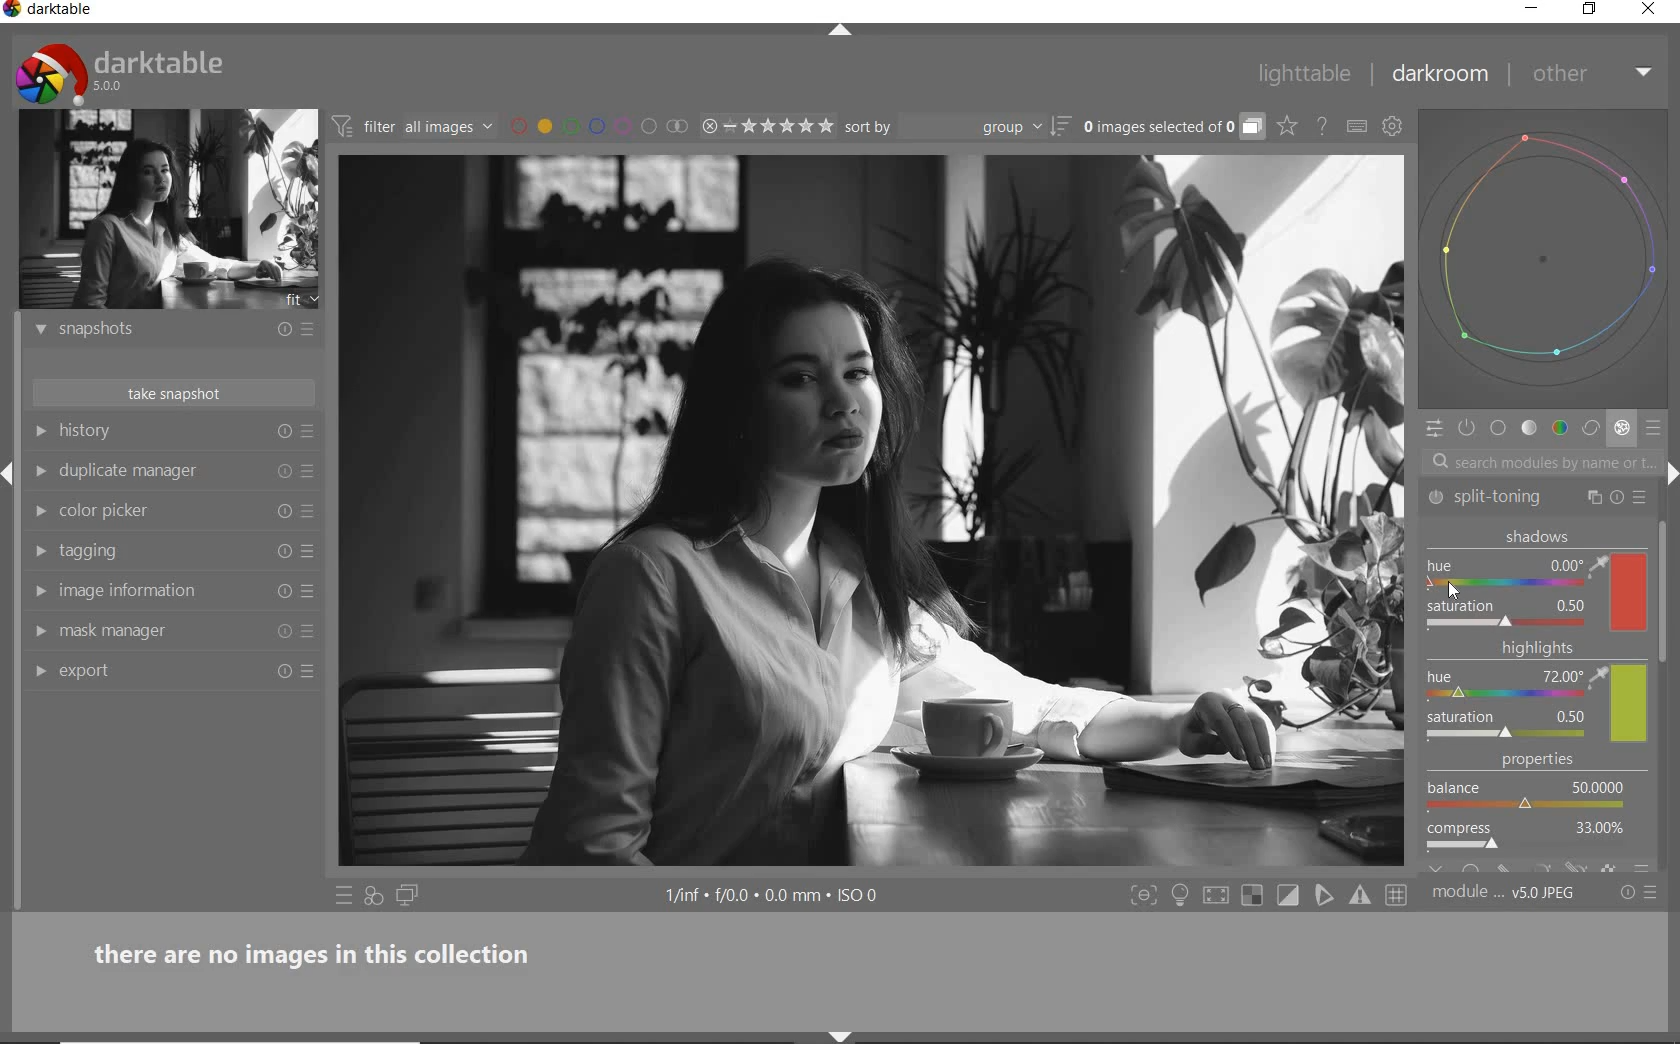 Image resolution: width=1680 pixels, height=1044 pixels. What do you see at coordinates (162, 512) in the screenshot?
I see `color picker` at bounding box center [162, 512].